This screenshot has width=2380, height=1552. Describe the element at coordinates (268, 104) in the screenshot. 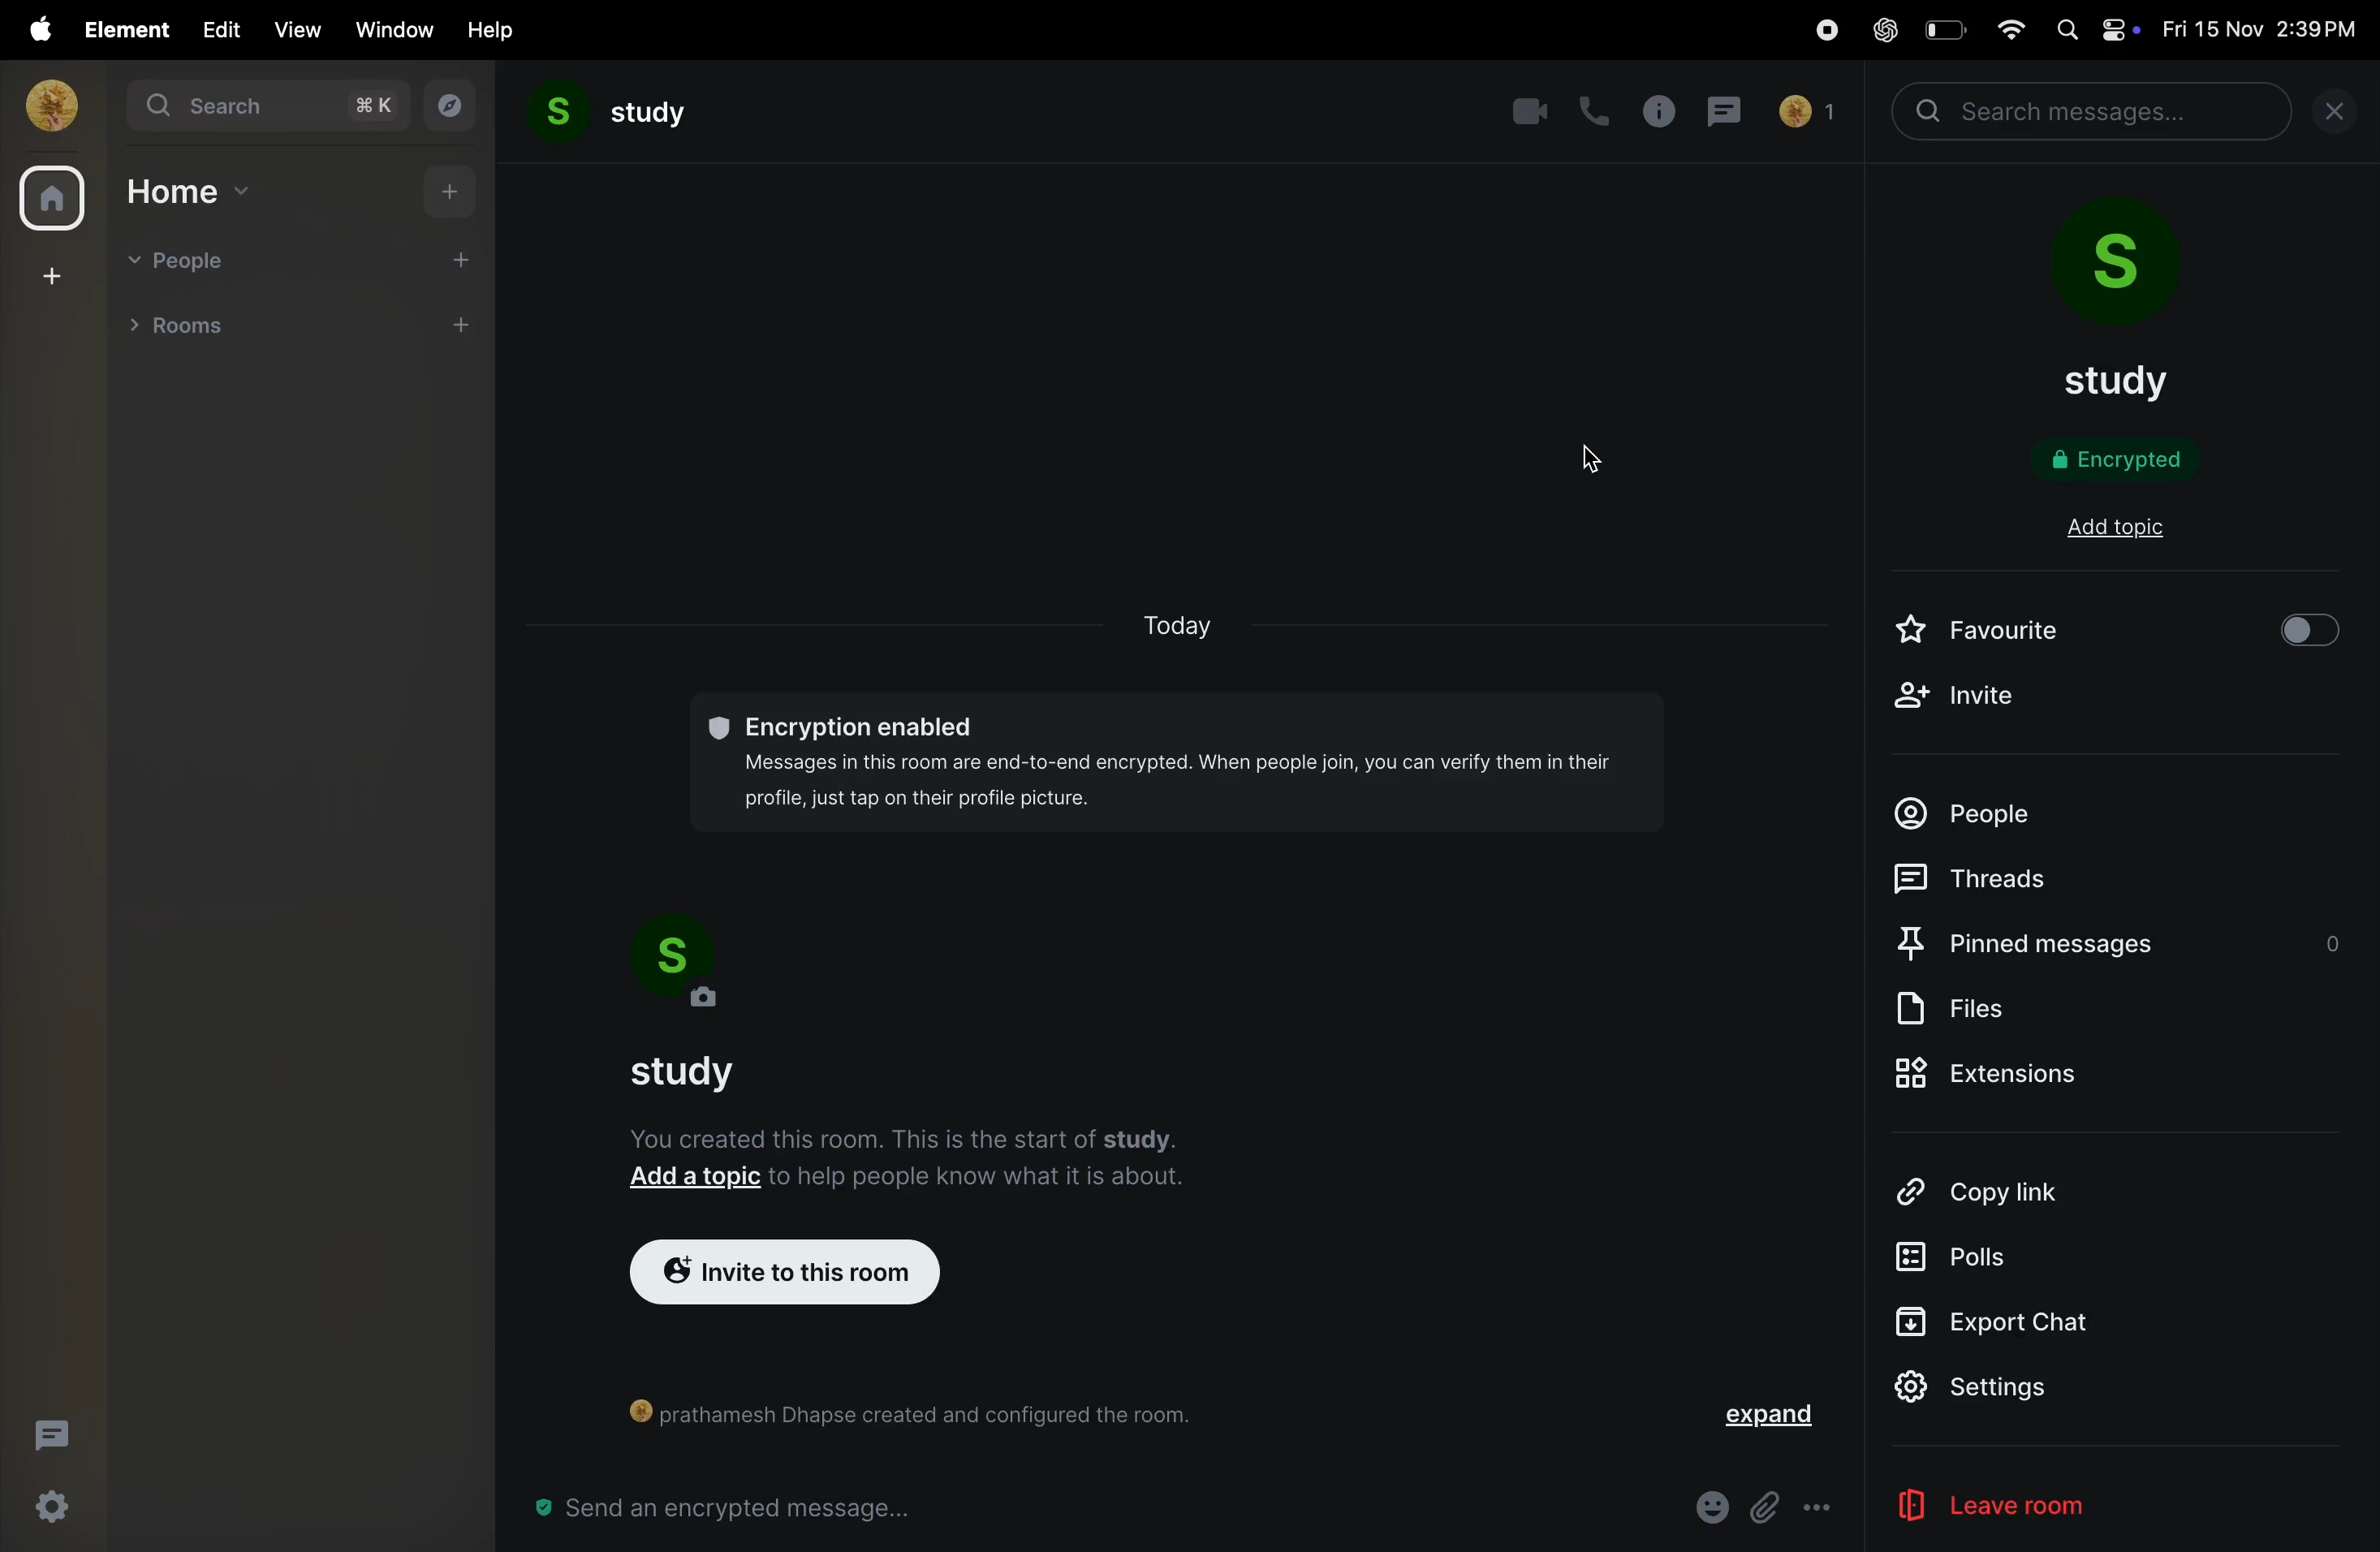

I see `search` at that location.